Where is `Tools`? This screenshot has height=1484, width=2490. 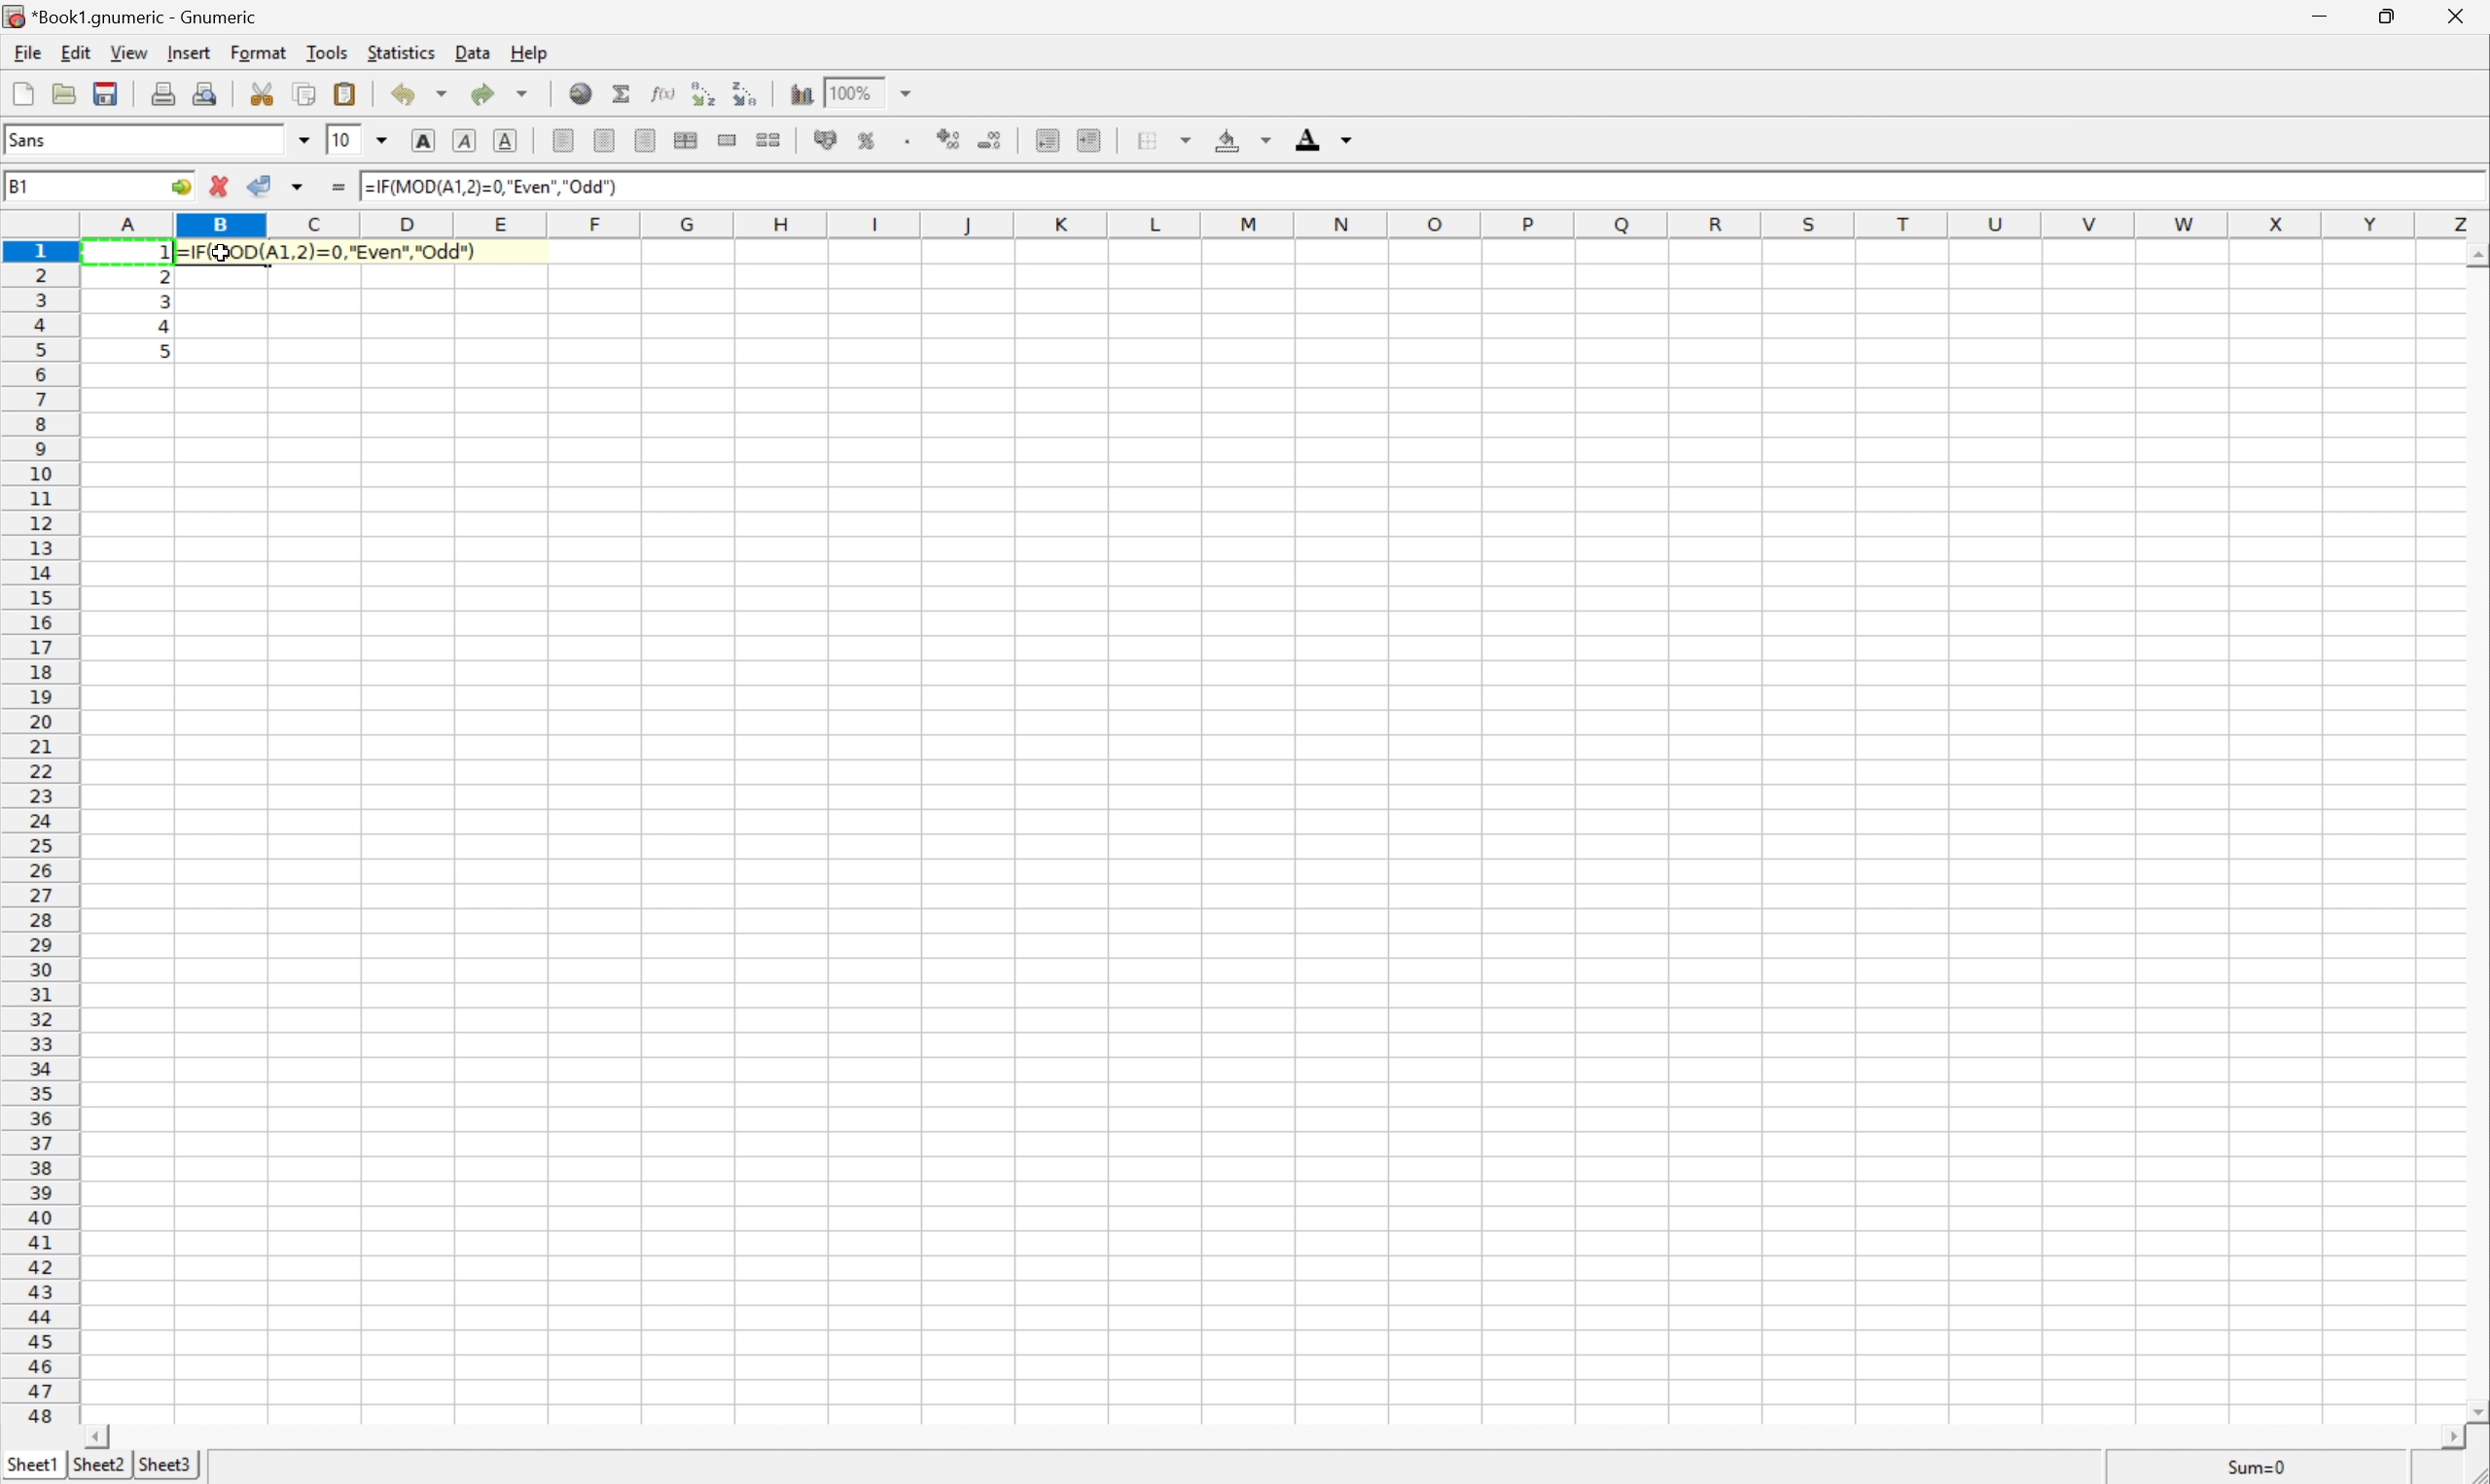
Tools is located at coordinates (327, 53).